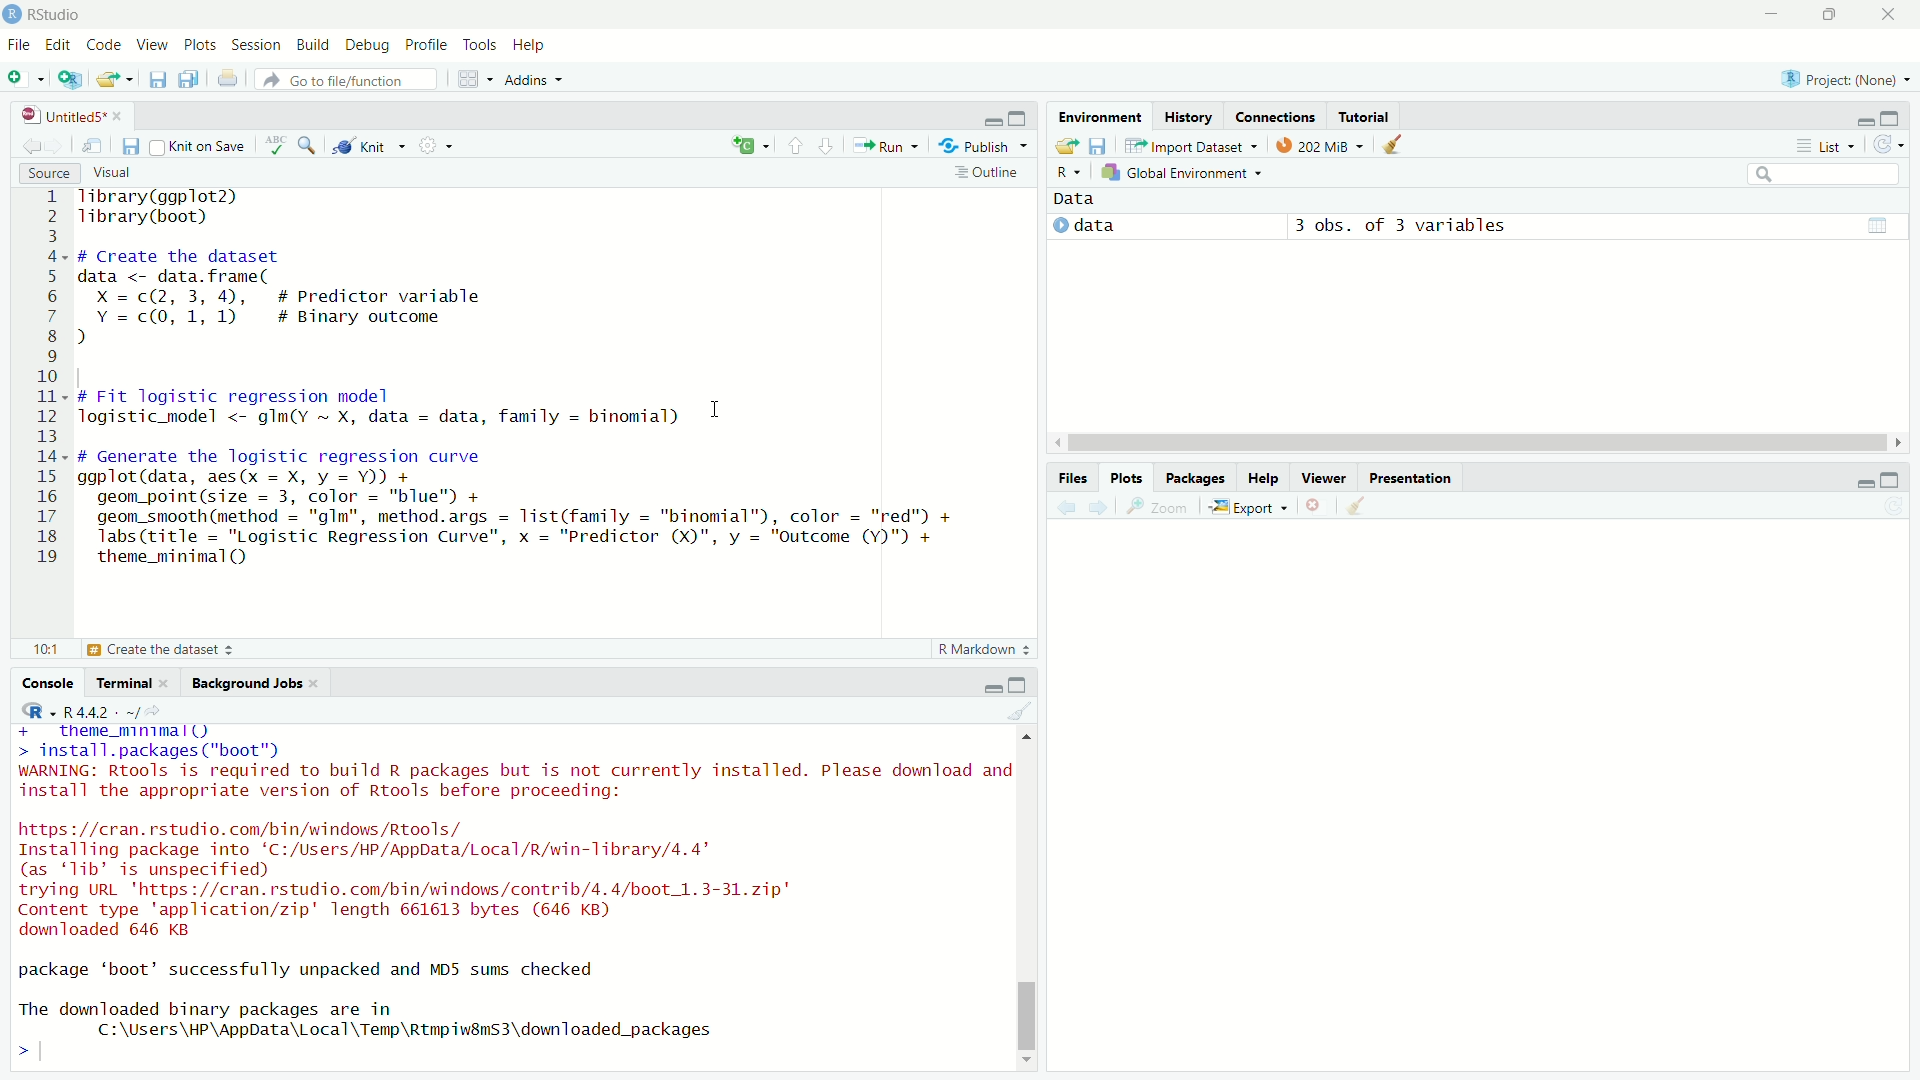 The height and width of the screenshot is (1080, 1920). What do you see at coordinates (1075, 199) in the screenshot?
I see `Data` at bounding box center [1075, 199].